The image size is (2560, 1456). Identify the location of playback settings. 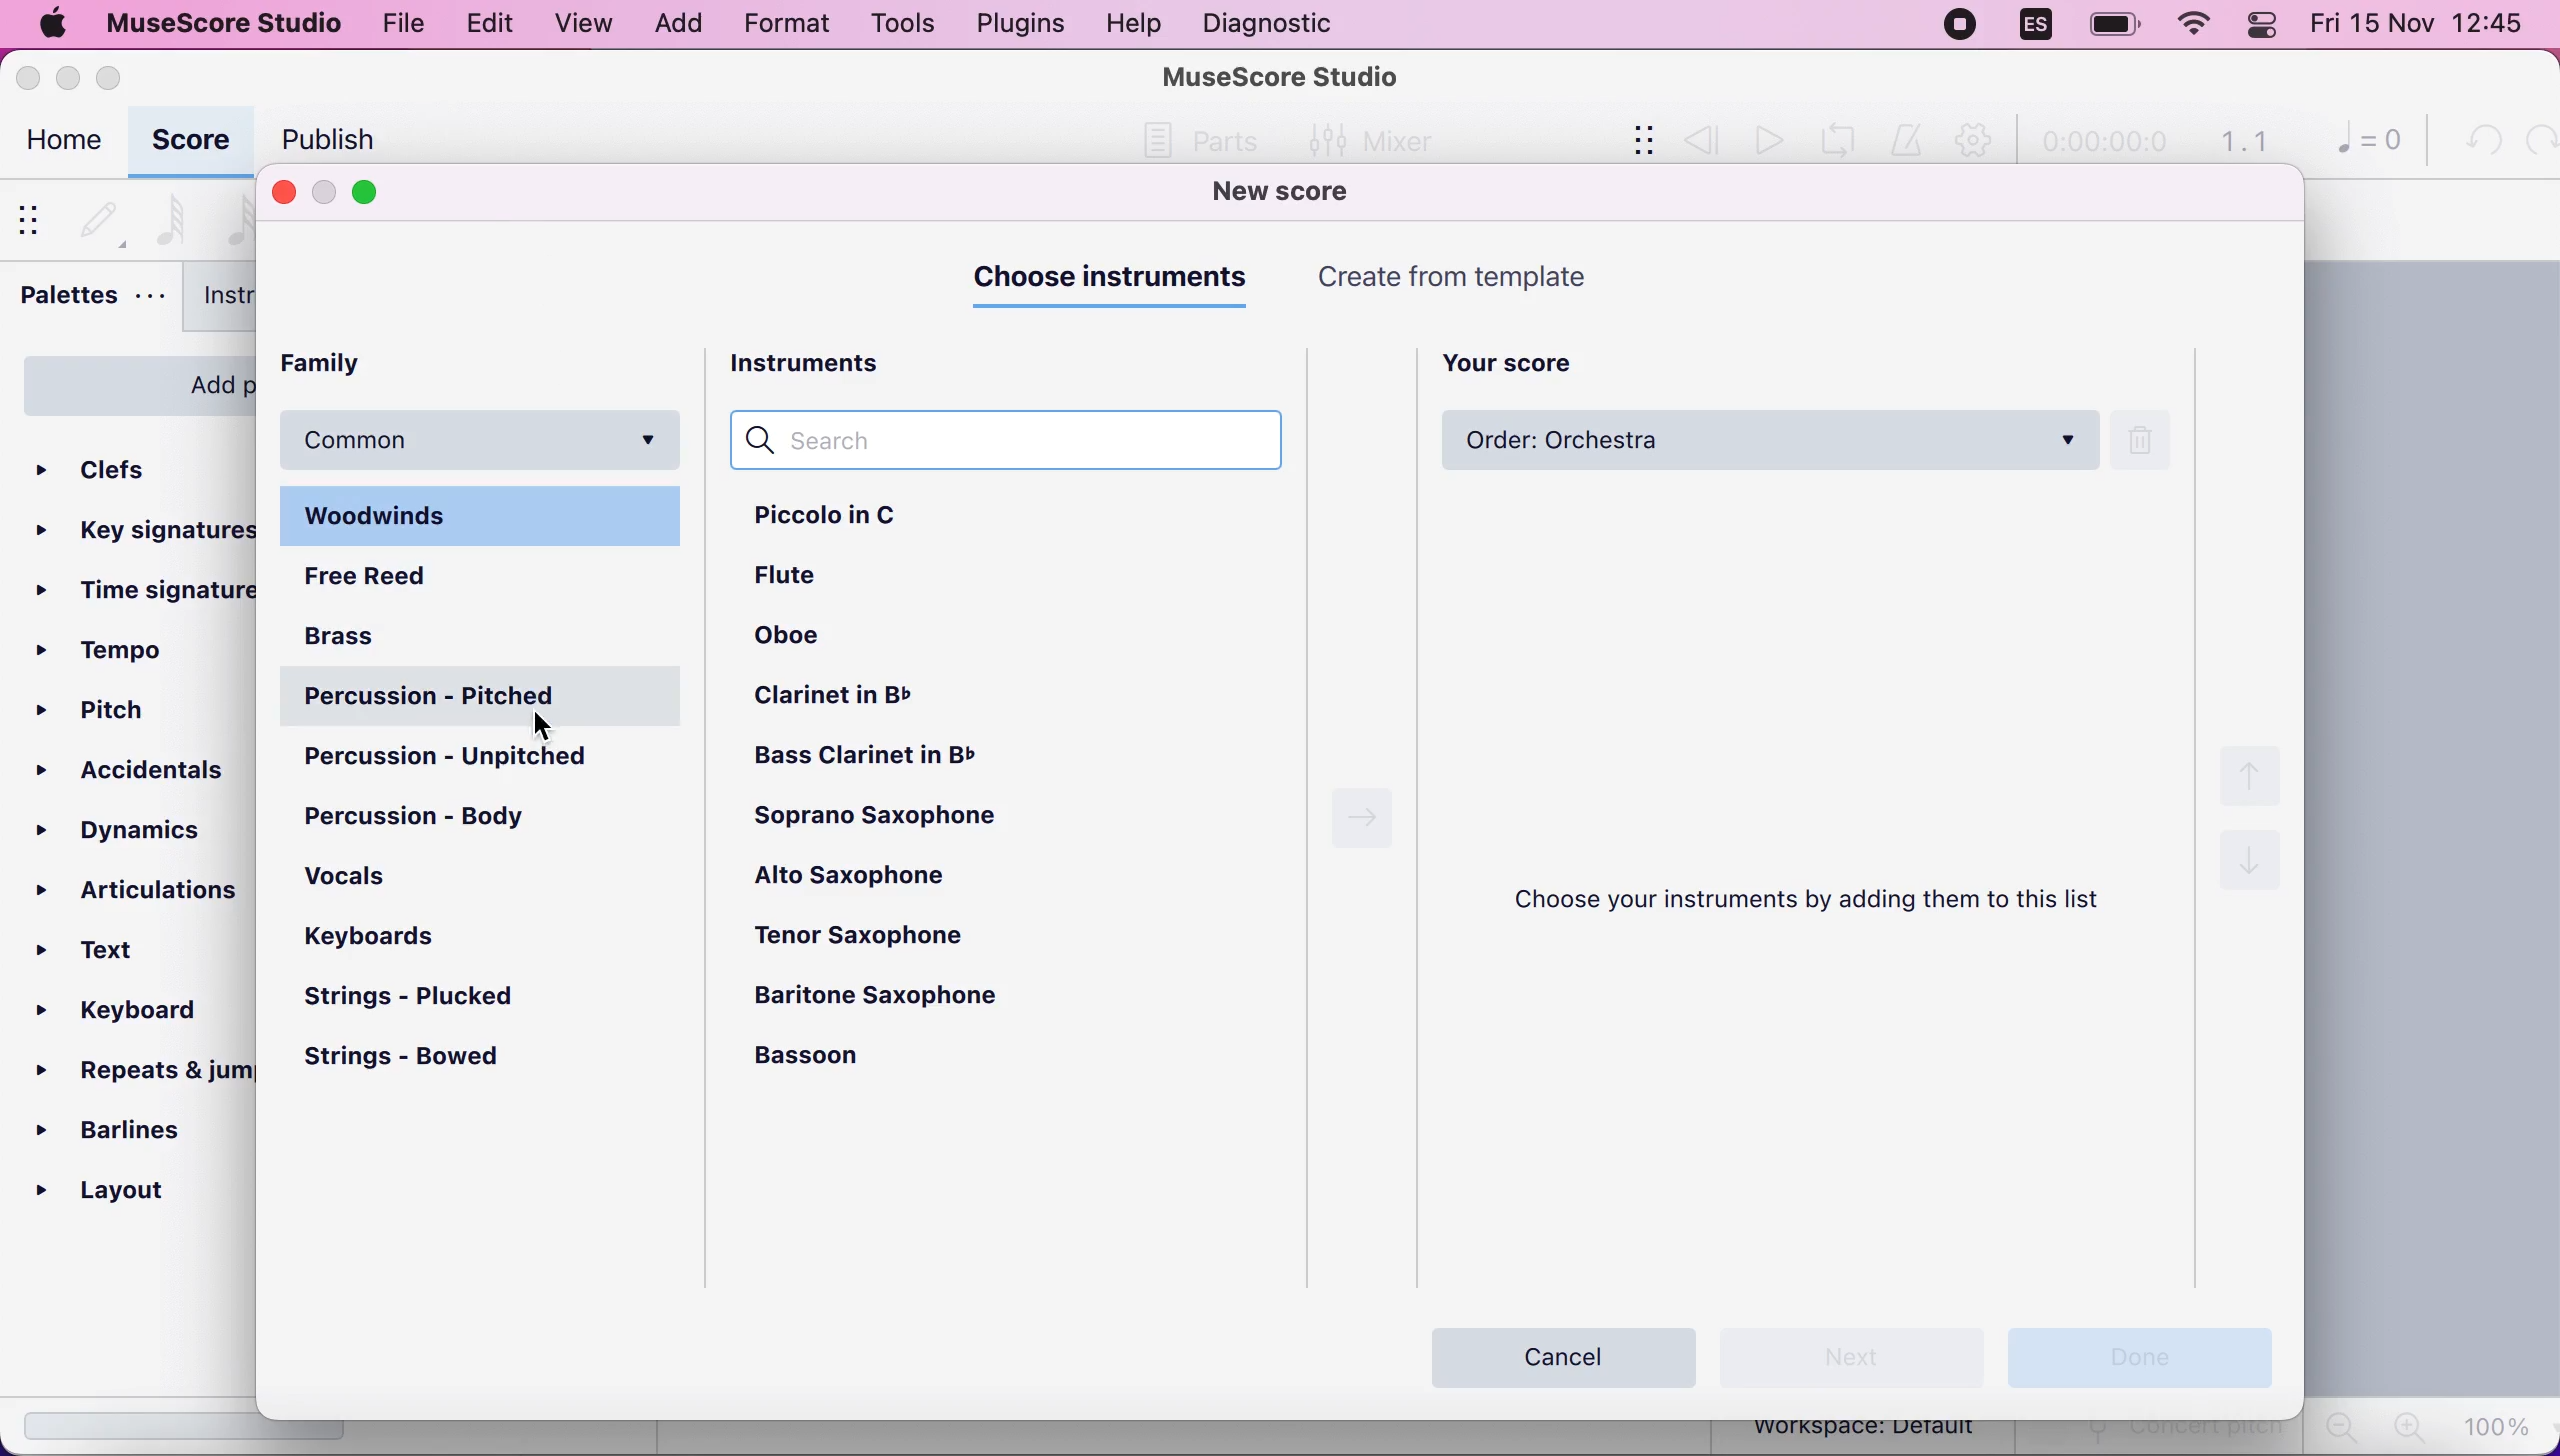
(1979, 142).